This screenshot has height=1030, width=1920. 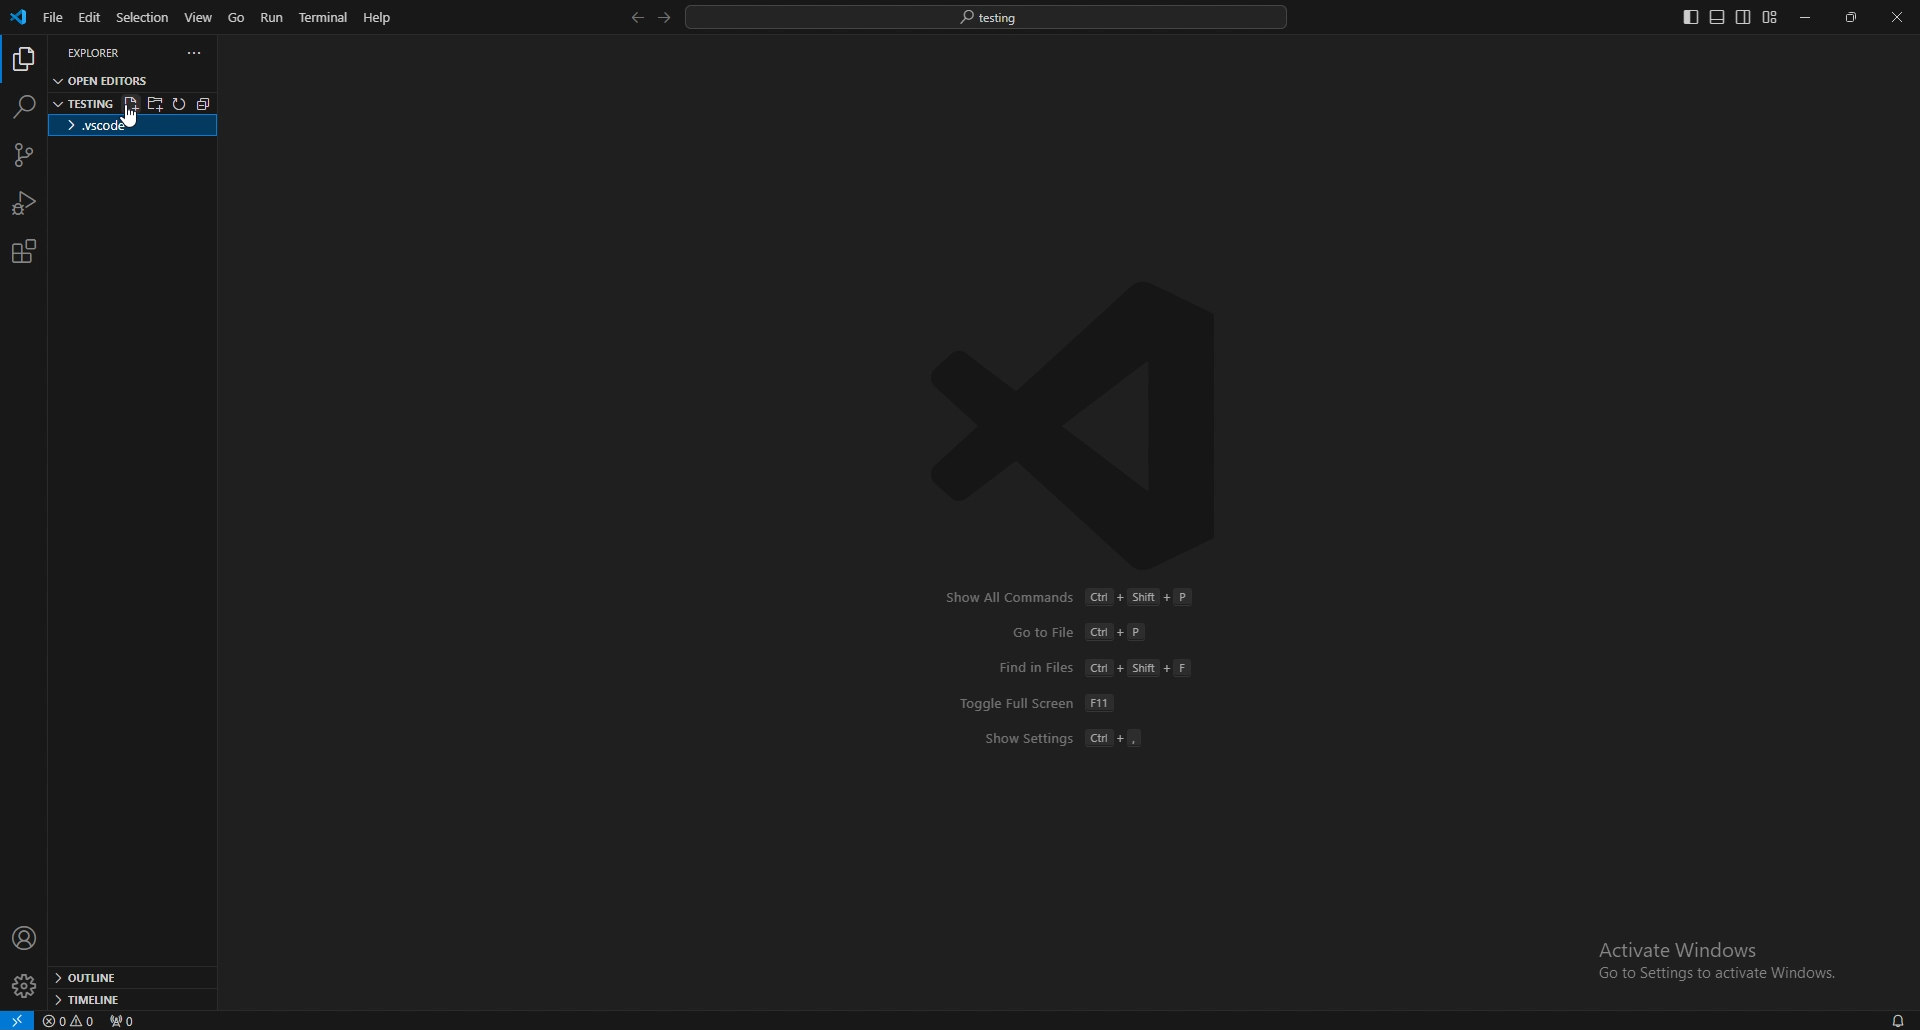 I want to click on run, so click(x=274, y=17).